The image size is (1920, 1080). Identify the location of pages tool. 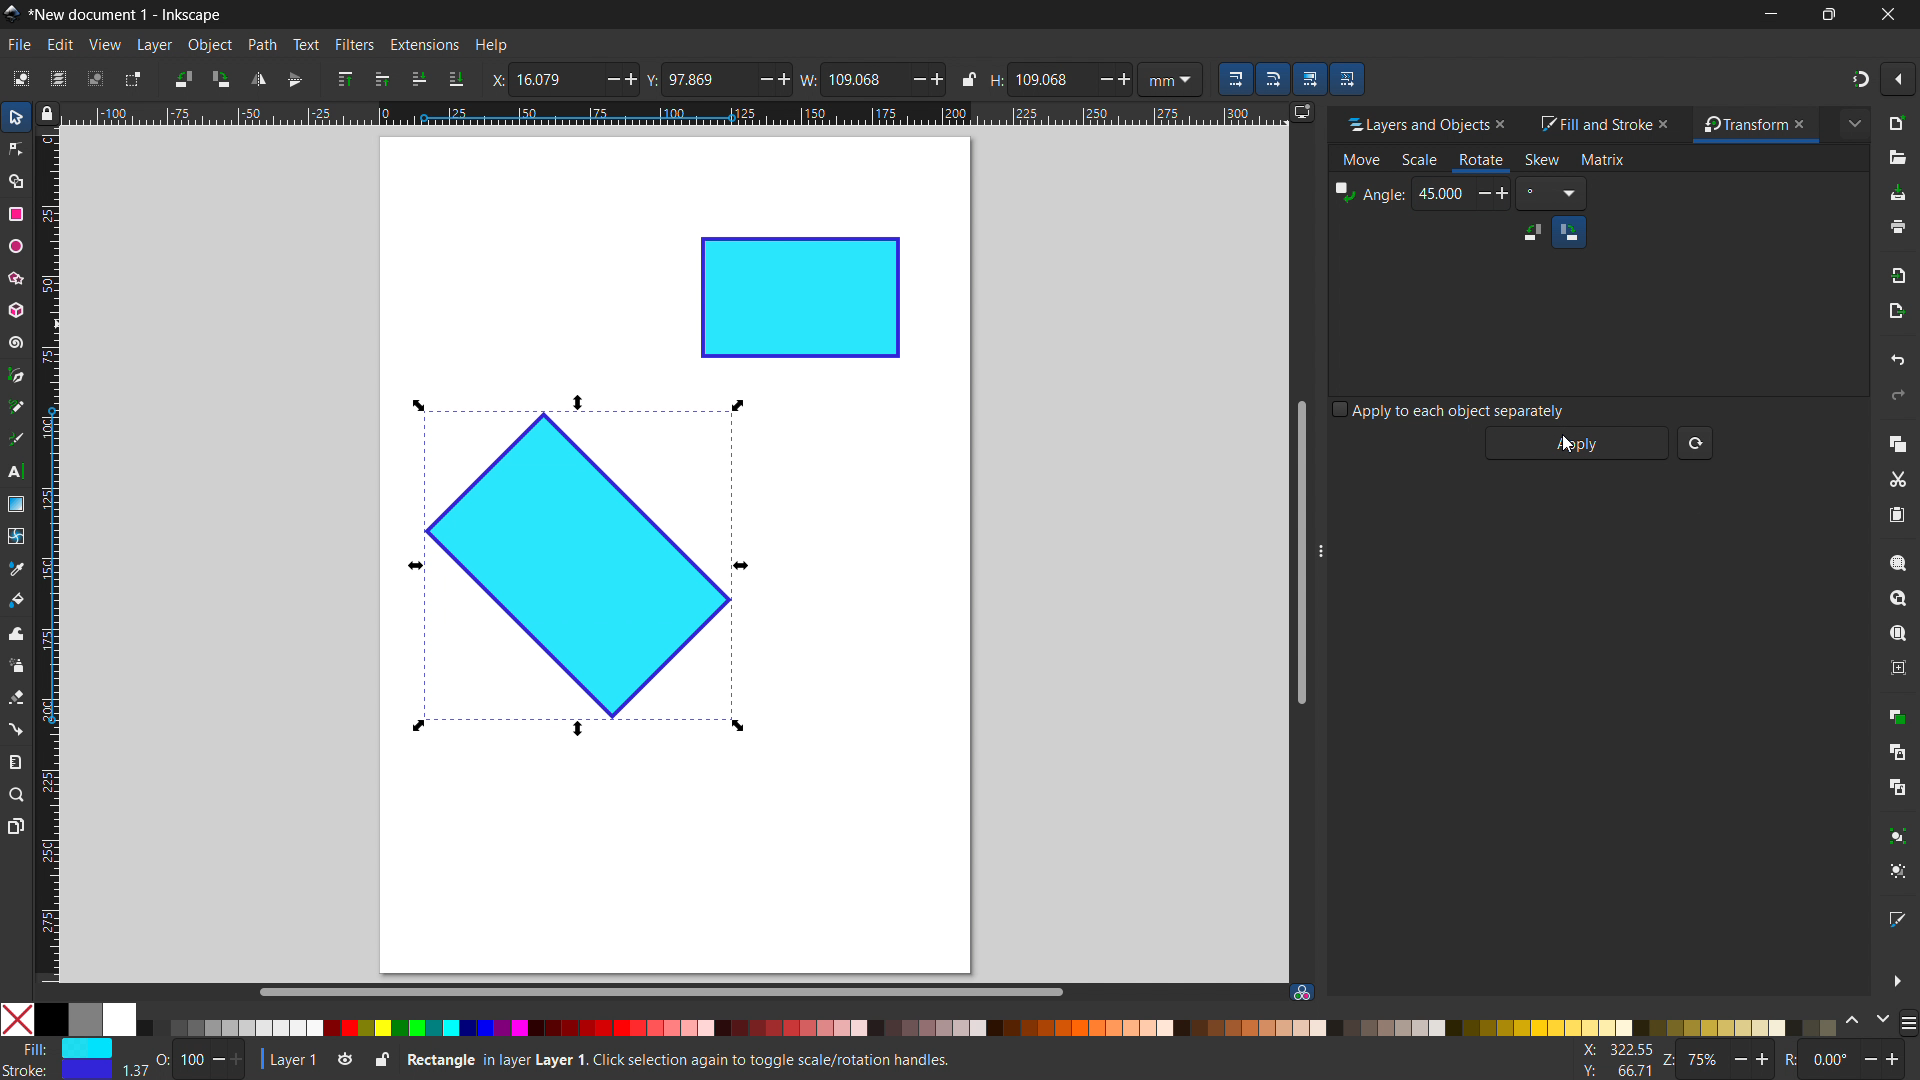
(17, 825).